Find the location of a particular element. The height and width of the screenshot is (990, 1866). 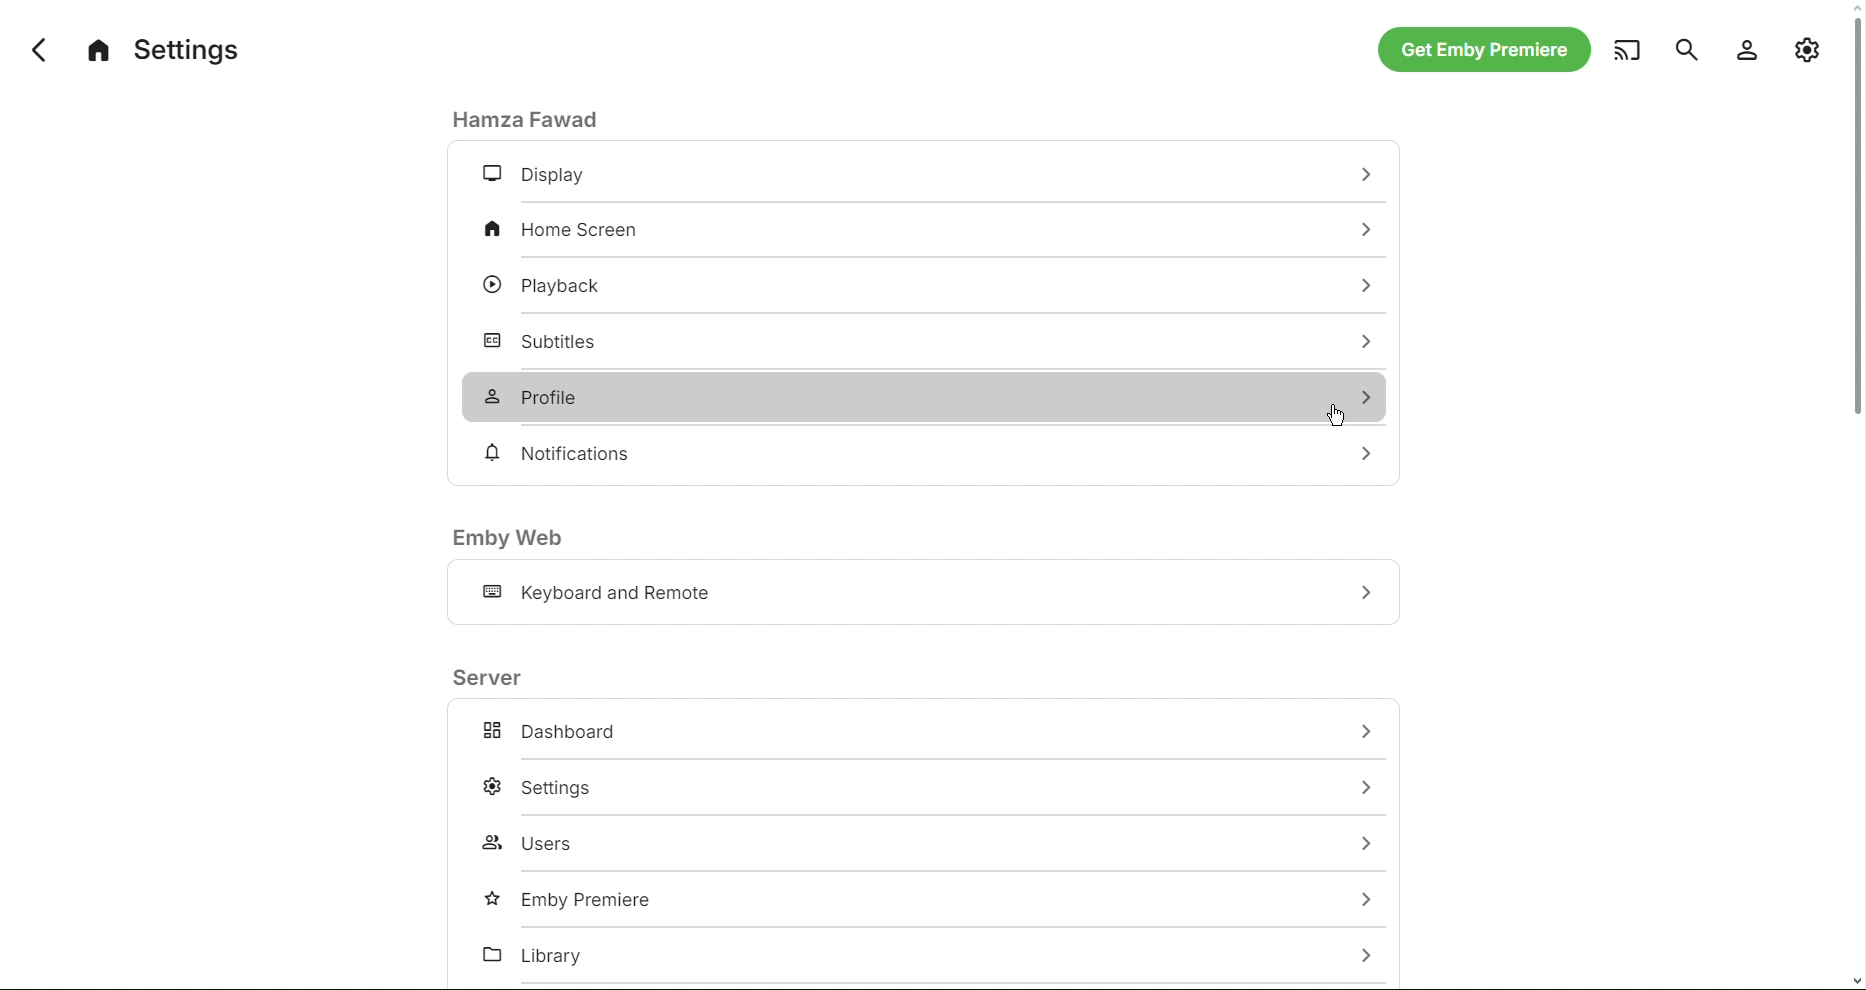

go is located at coordinates (1357, 230).